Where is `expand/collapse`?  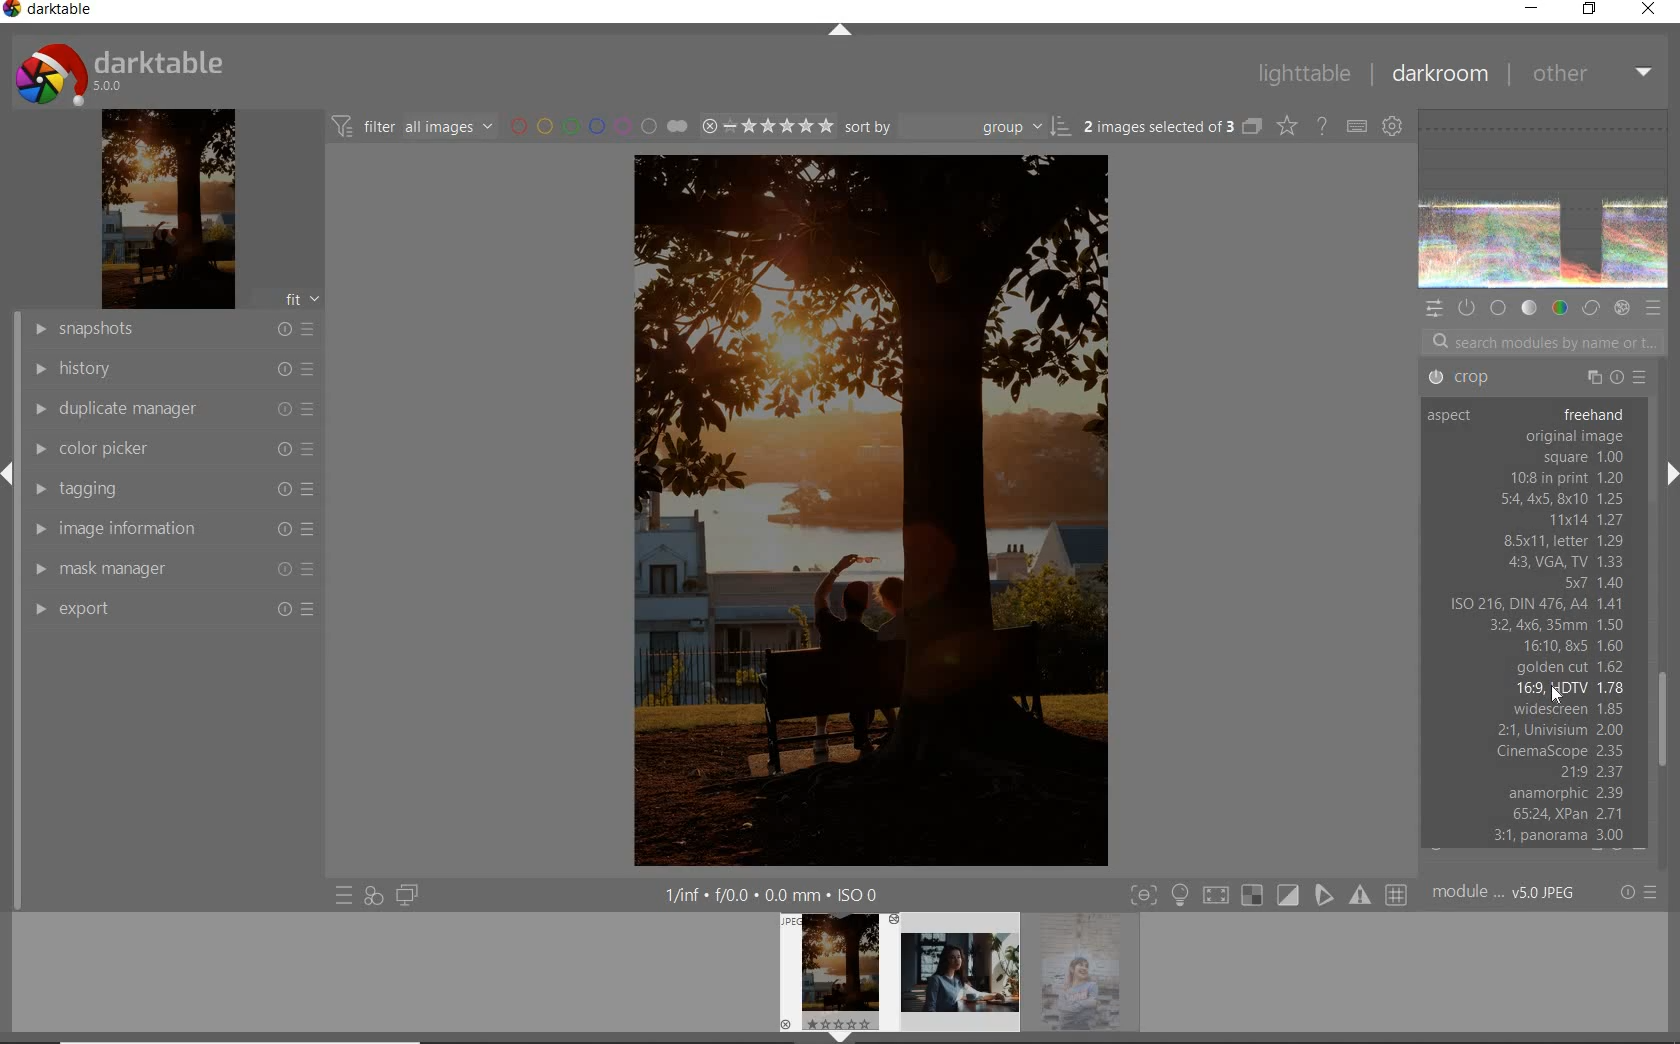 expand/collapse is located at coordinates (839, 34).